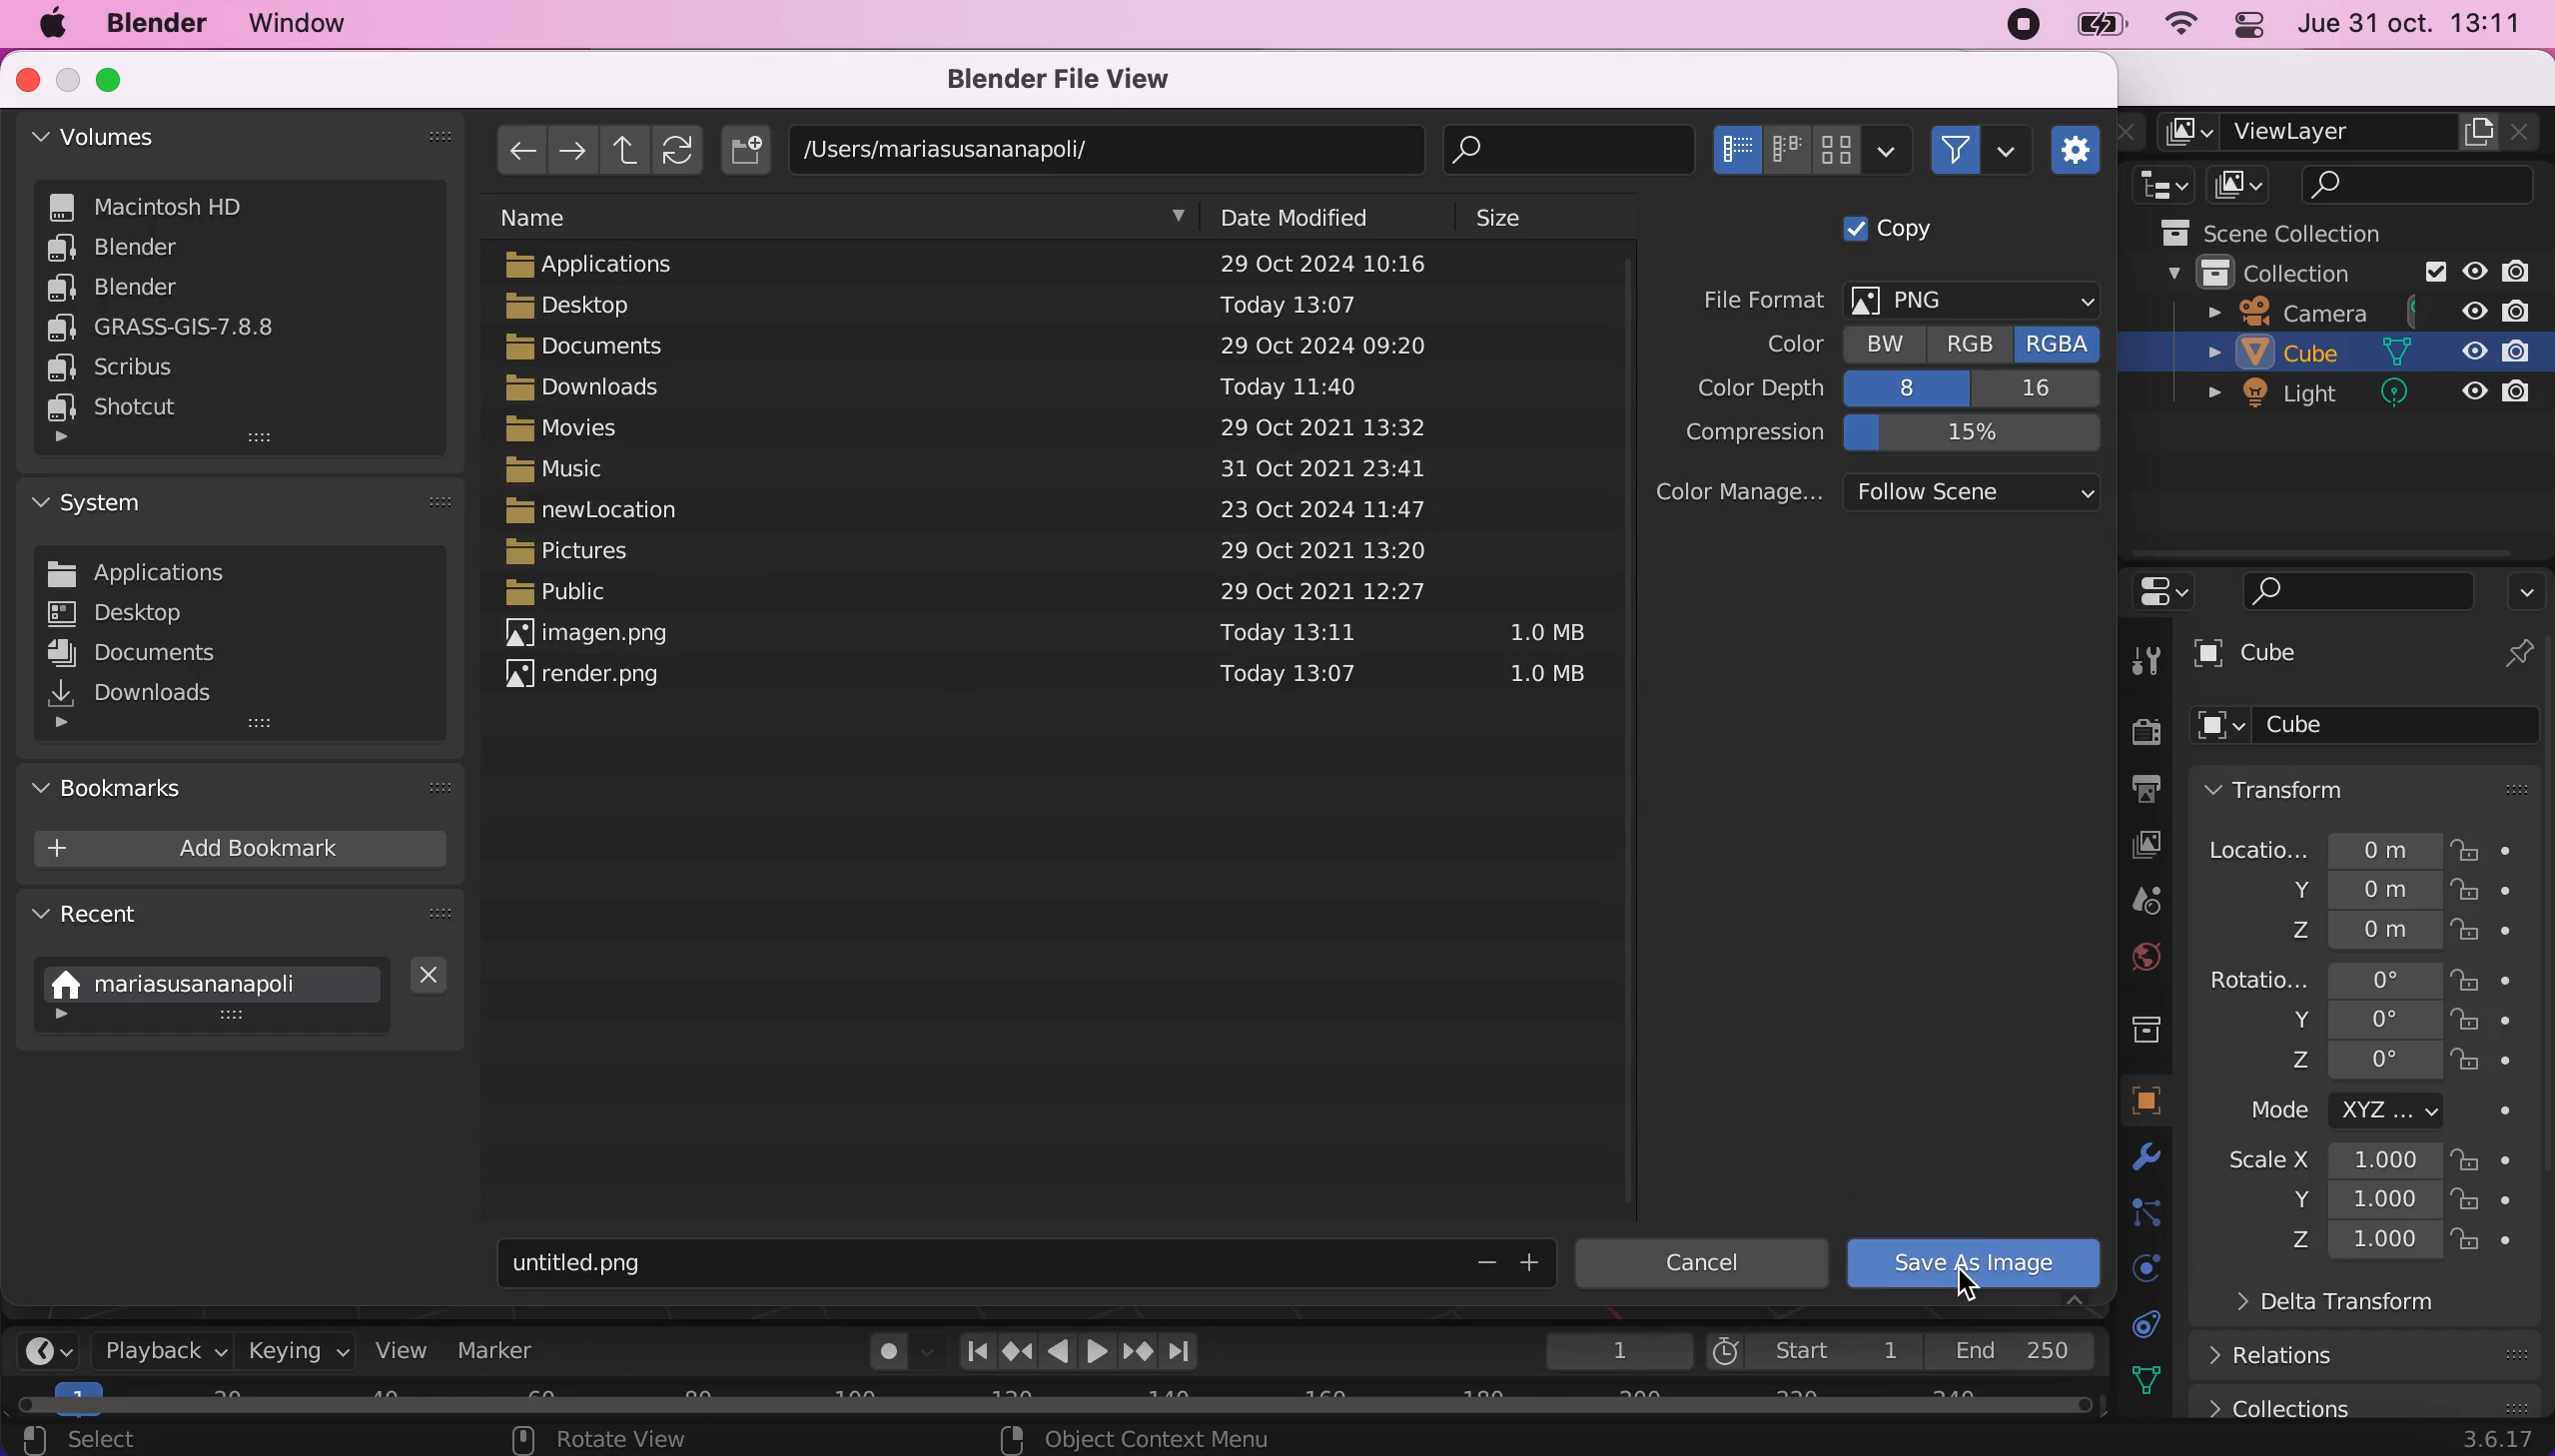 Image resolution: width=2555 pixels, height=1456 pixels. What do you see at coordinates (2145, 1026) in the screenshot?
I see `collection` at bounding box center [2145, 1026].